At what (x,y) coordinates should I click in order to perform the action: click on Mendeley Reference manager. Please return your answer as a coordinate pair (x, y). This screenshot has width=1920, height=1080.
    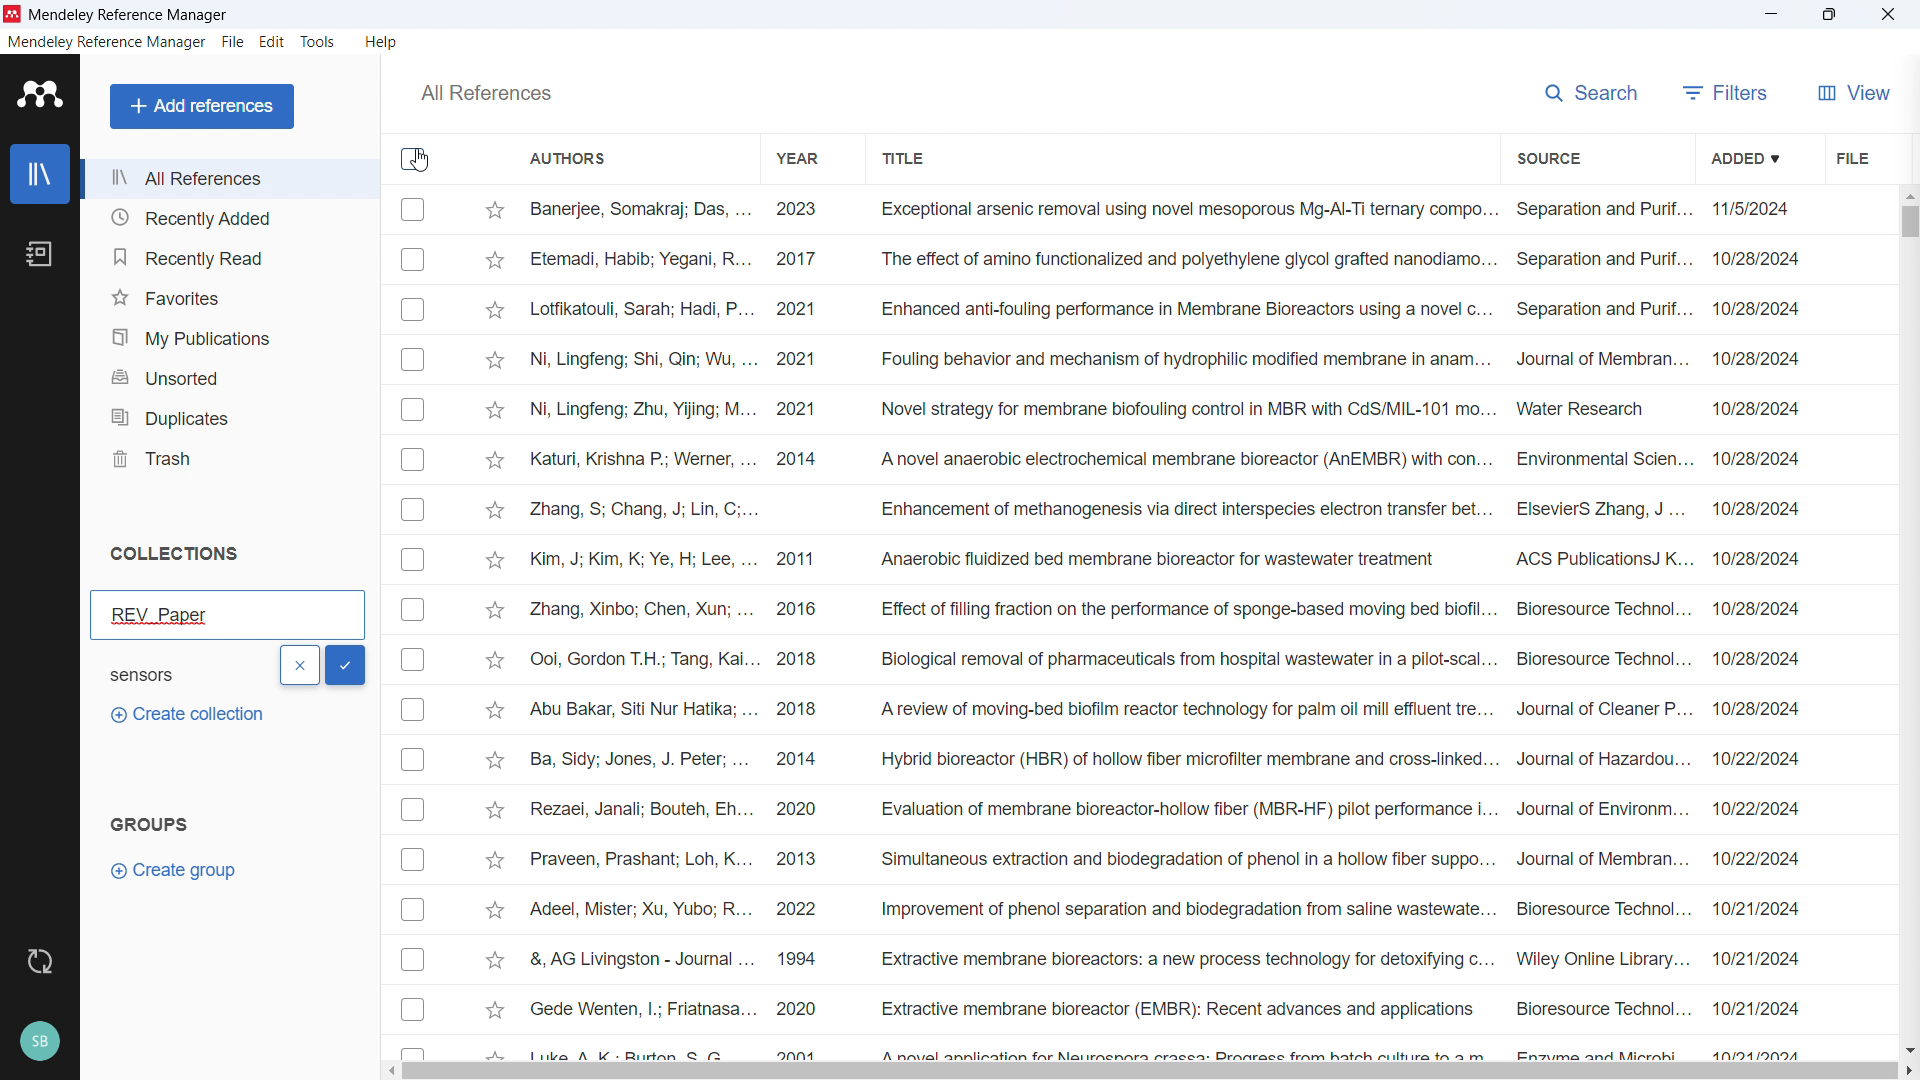
    Looking at the image, I should click on (129, 16).